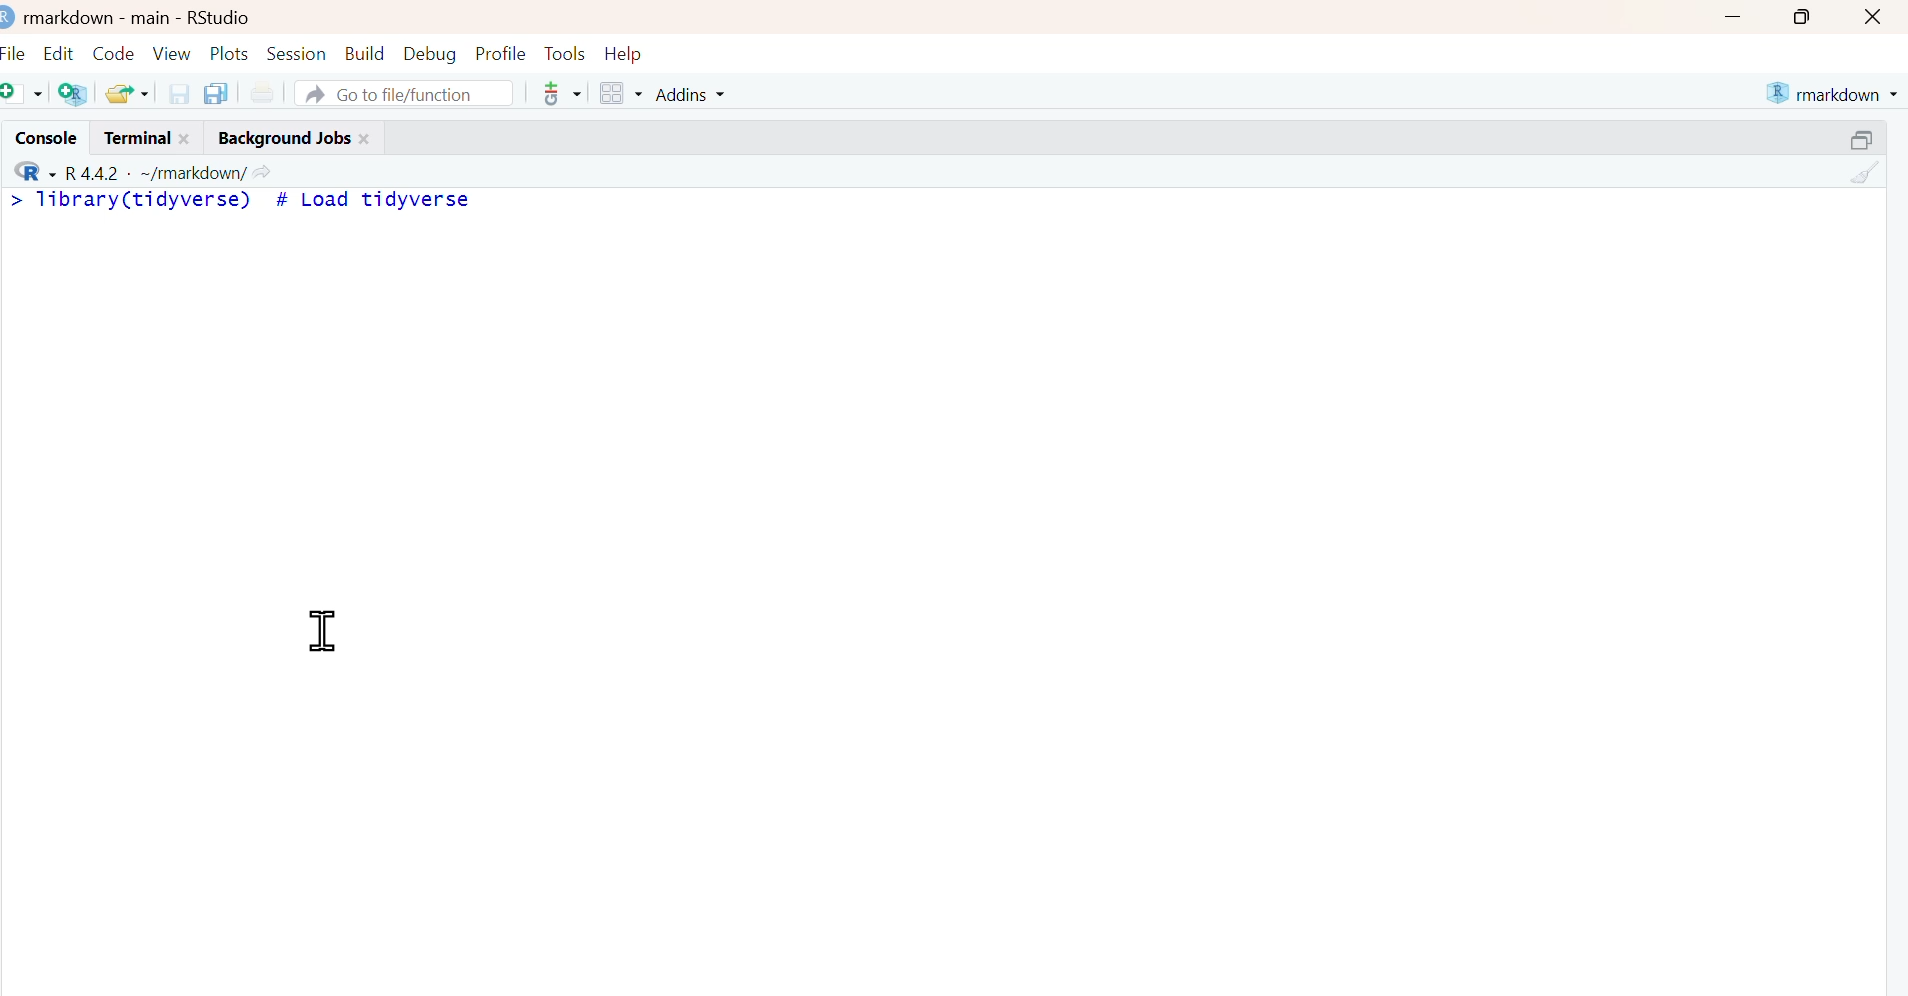 This screenshot has width=1908, height=996. Describe the element at coordinates (366, 49) in the screenshot. I see `Build` at that location.